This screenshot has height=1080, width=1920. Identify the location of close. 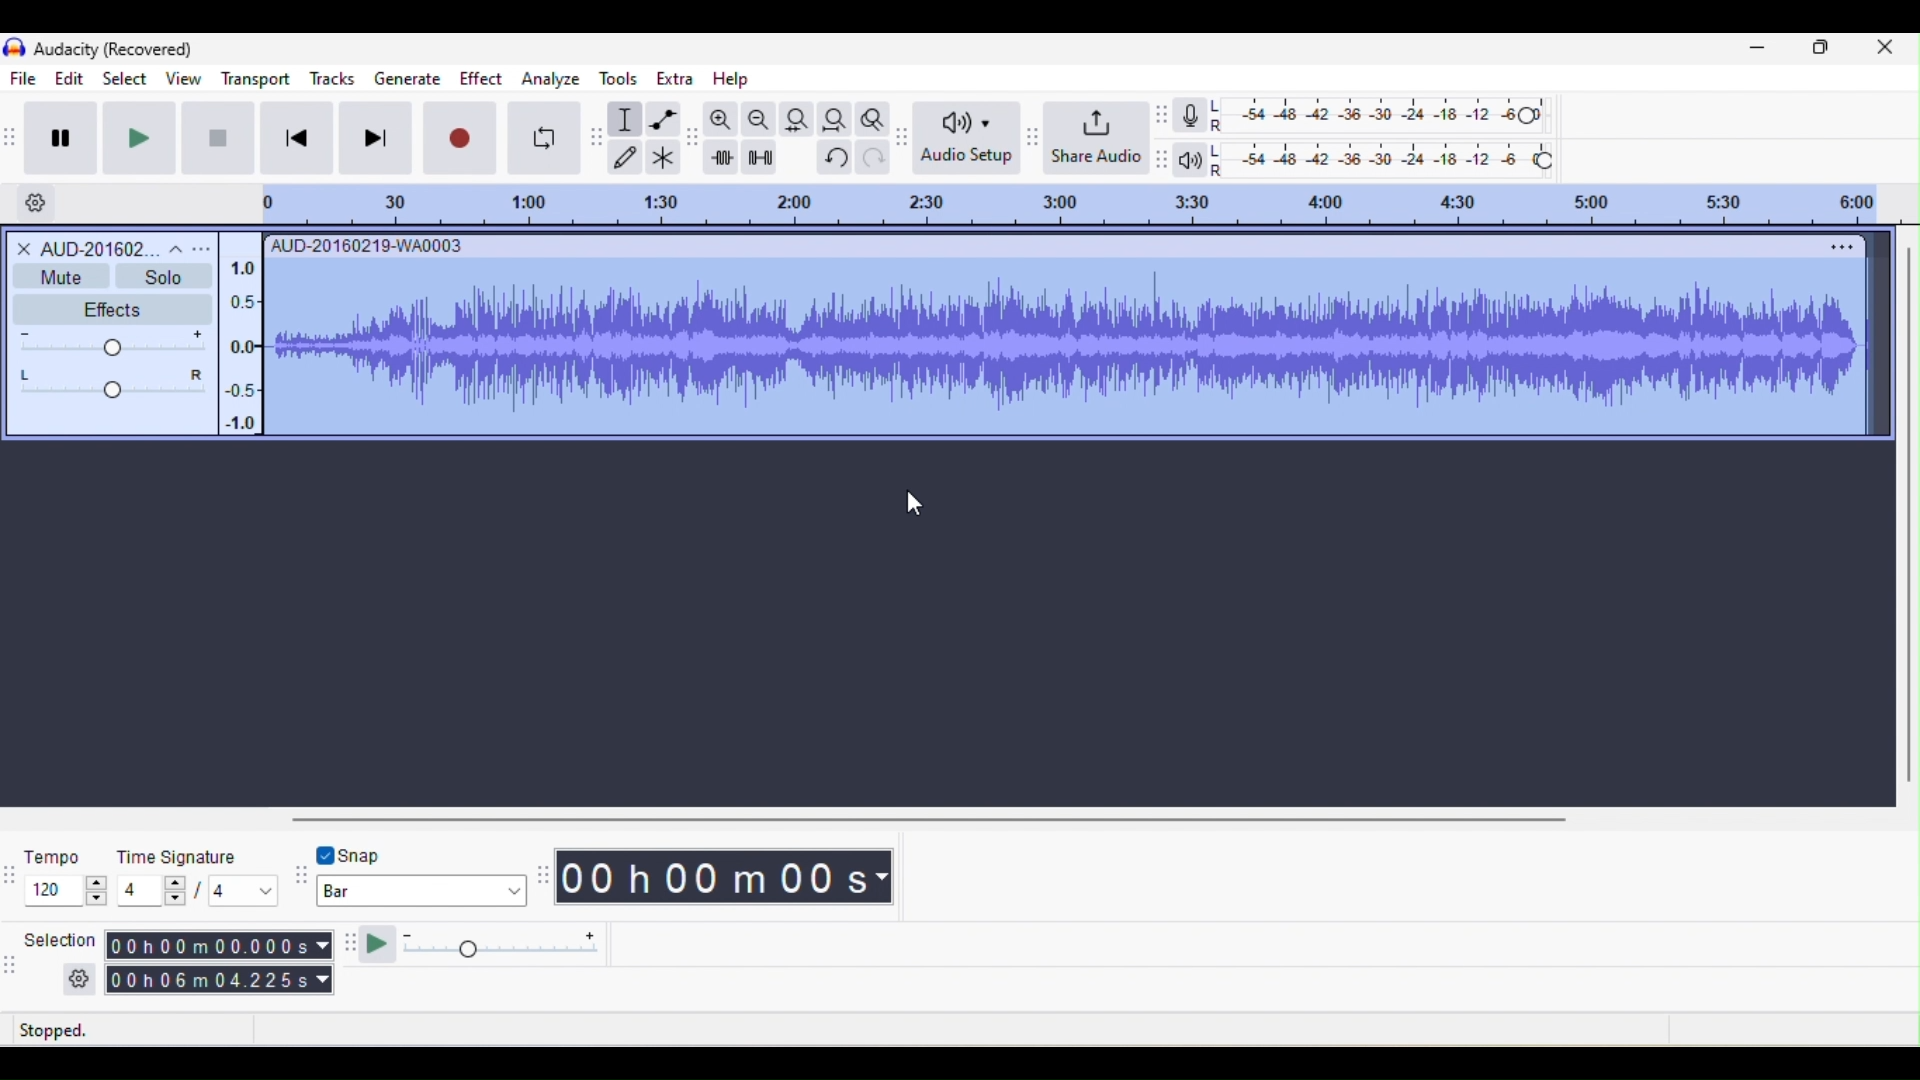
(1885, 53).